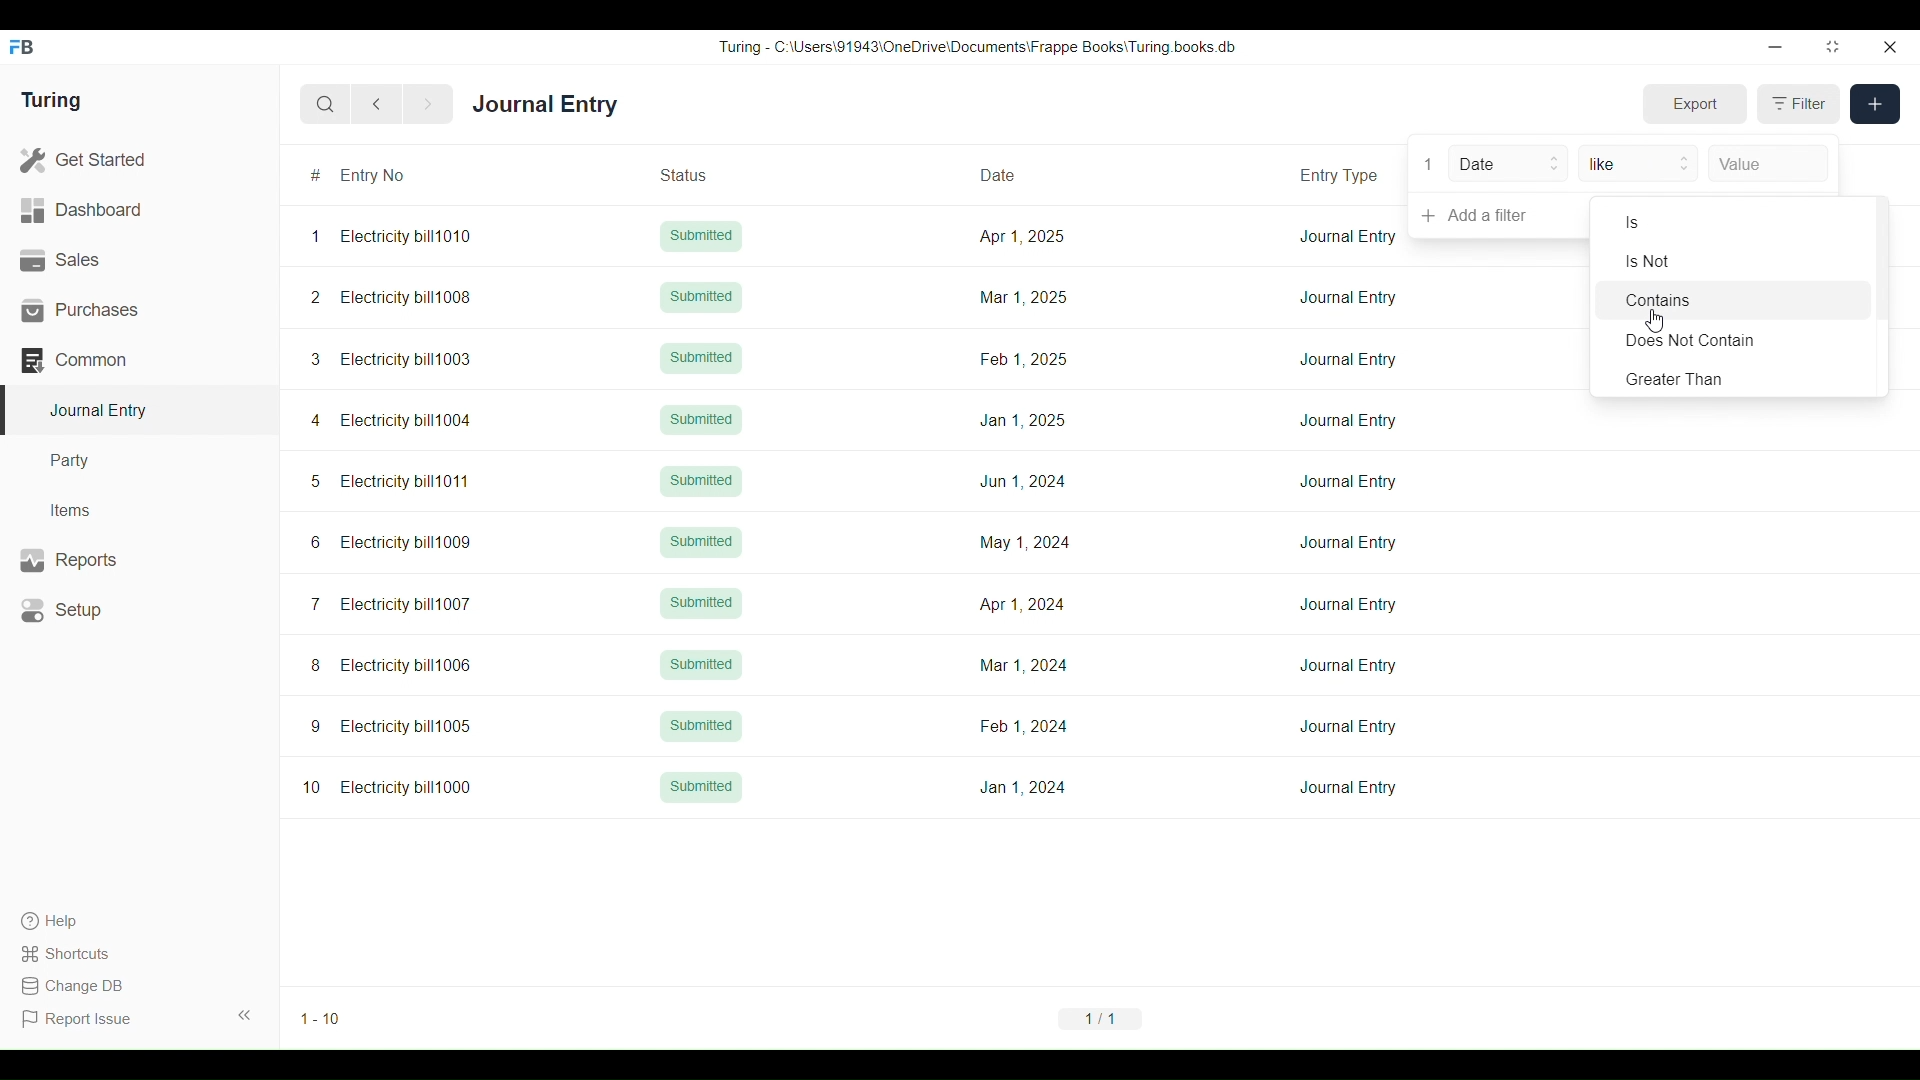 This screenshot has height=1080, width=1920. Describe the element at coordinates (140, 610) in the screenshot. I see `Setup` at that location.